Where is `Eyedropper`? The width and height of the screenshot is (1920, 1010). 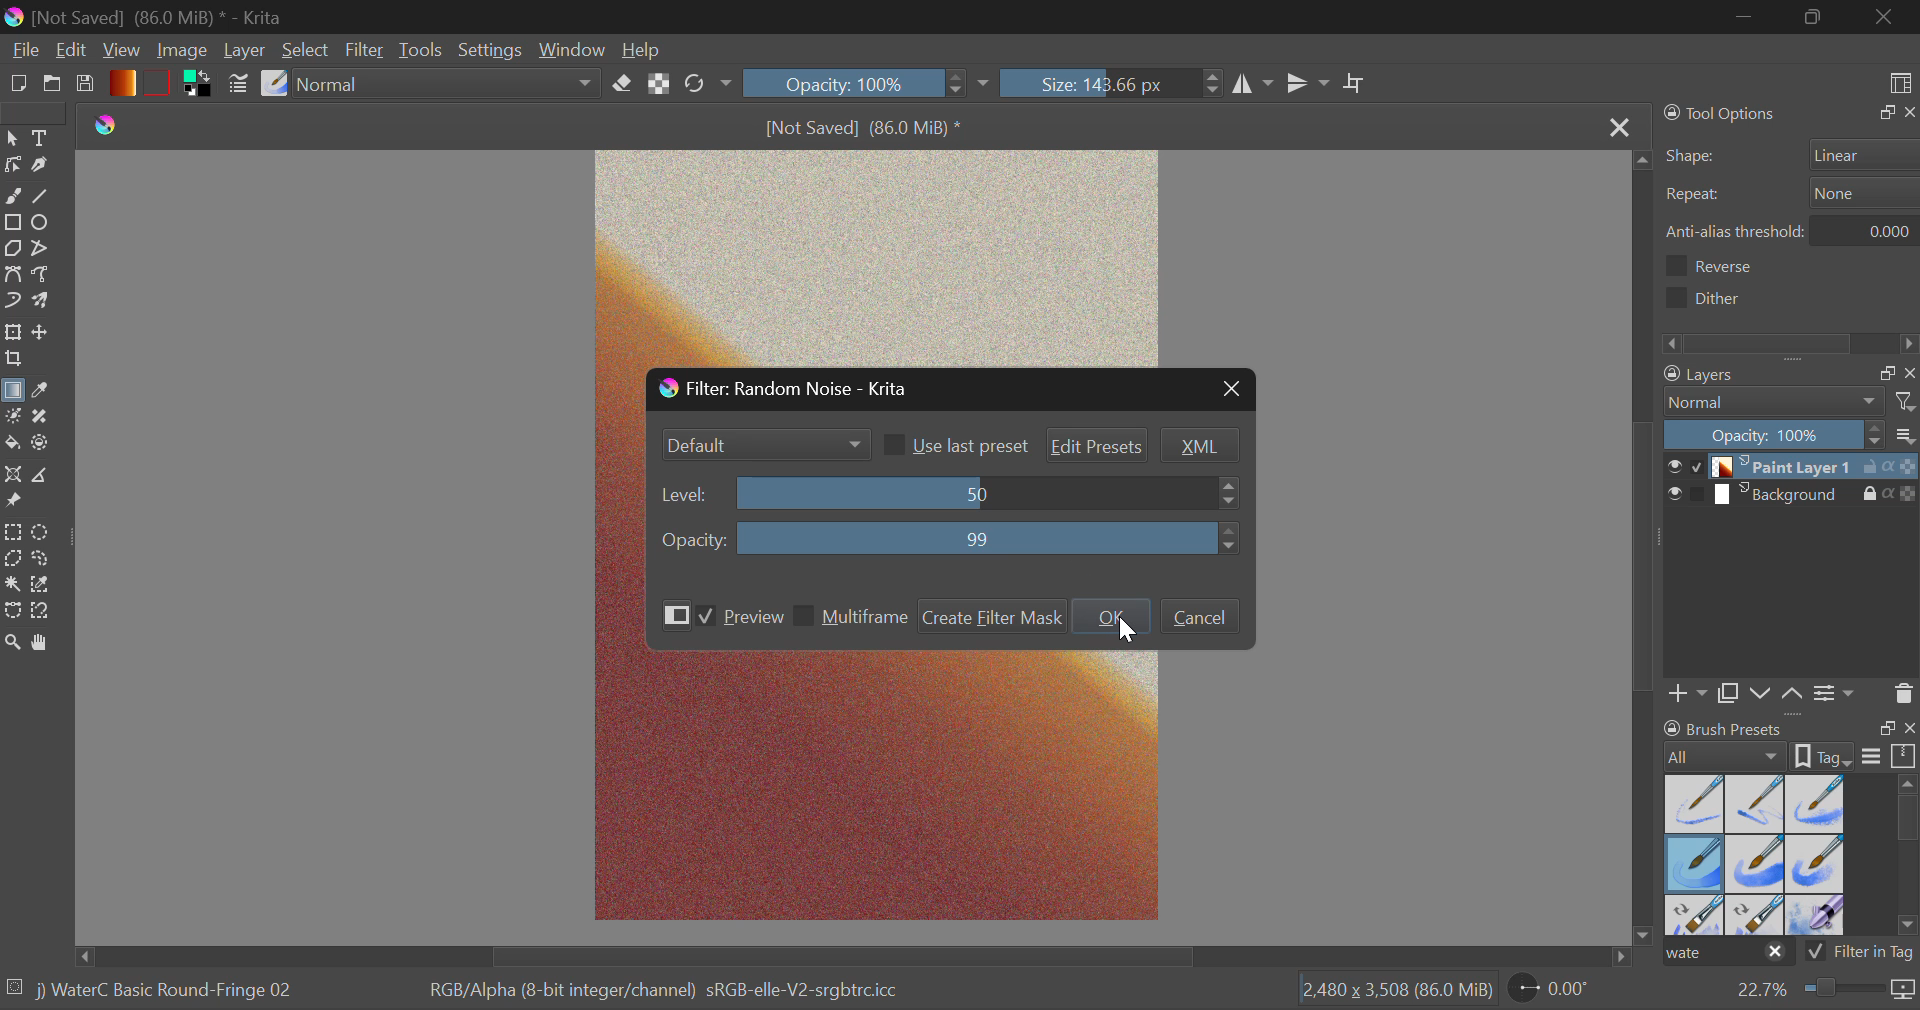 Eyedropper is located at coordinates (48, 393).